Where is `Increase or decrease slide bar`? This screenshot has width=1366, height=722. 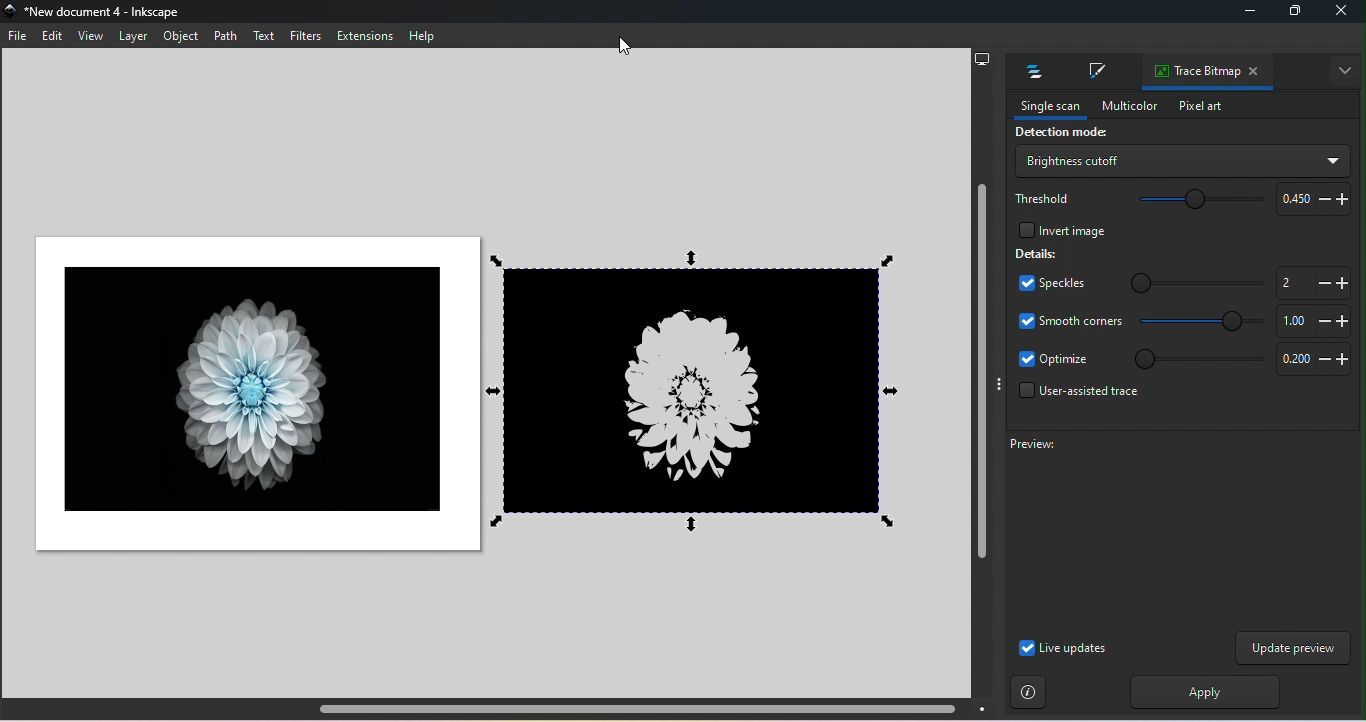 Increase or decrease slide bar is located at coordinates (1309, 282).